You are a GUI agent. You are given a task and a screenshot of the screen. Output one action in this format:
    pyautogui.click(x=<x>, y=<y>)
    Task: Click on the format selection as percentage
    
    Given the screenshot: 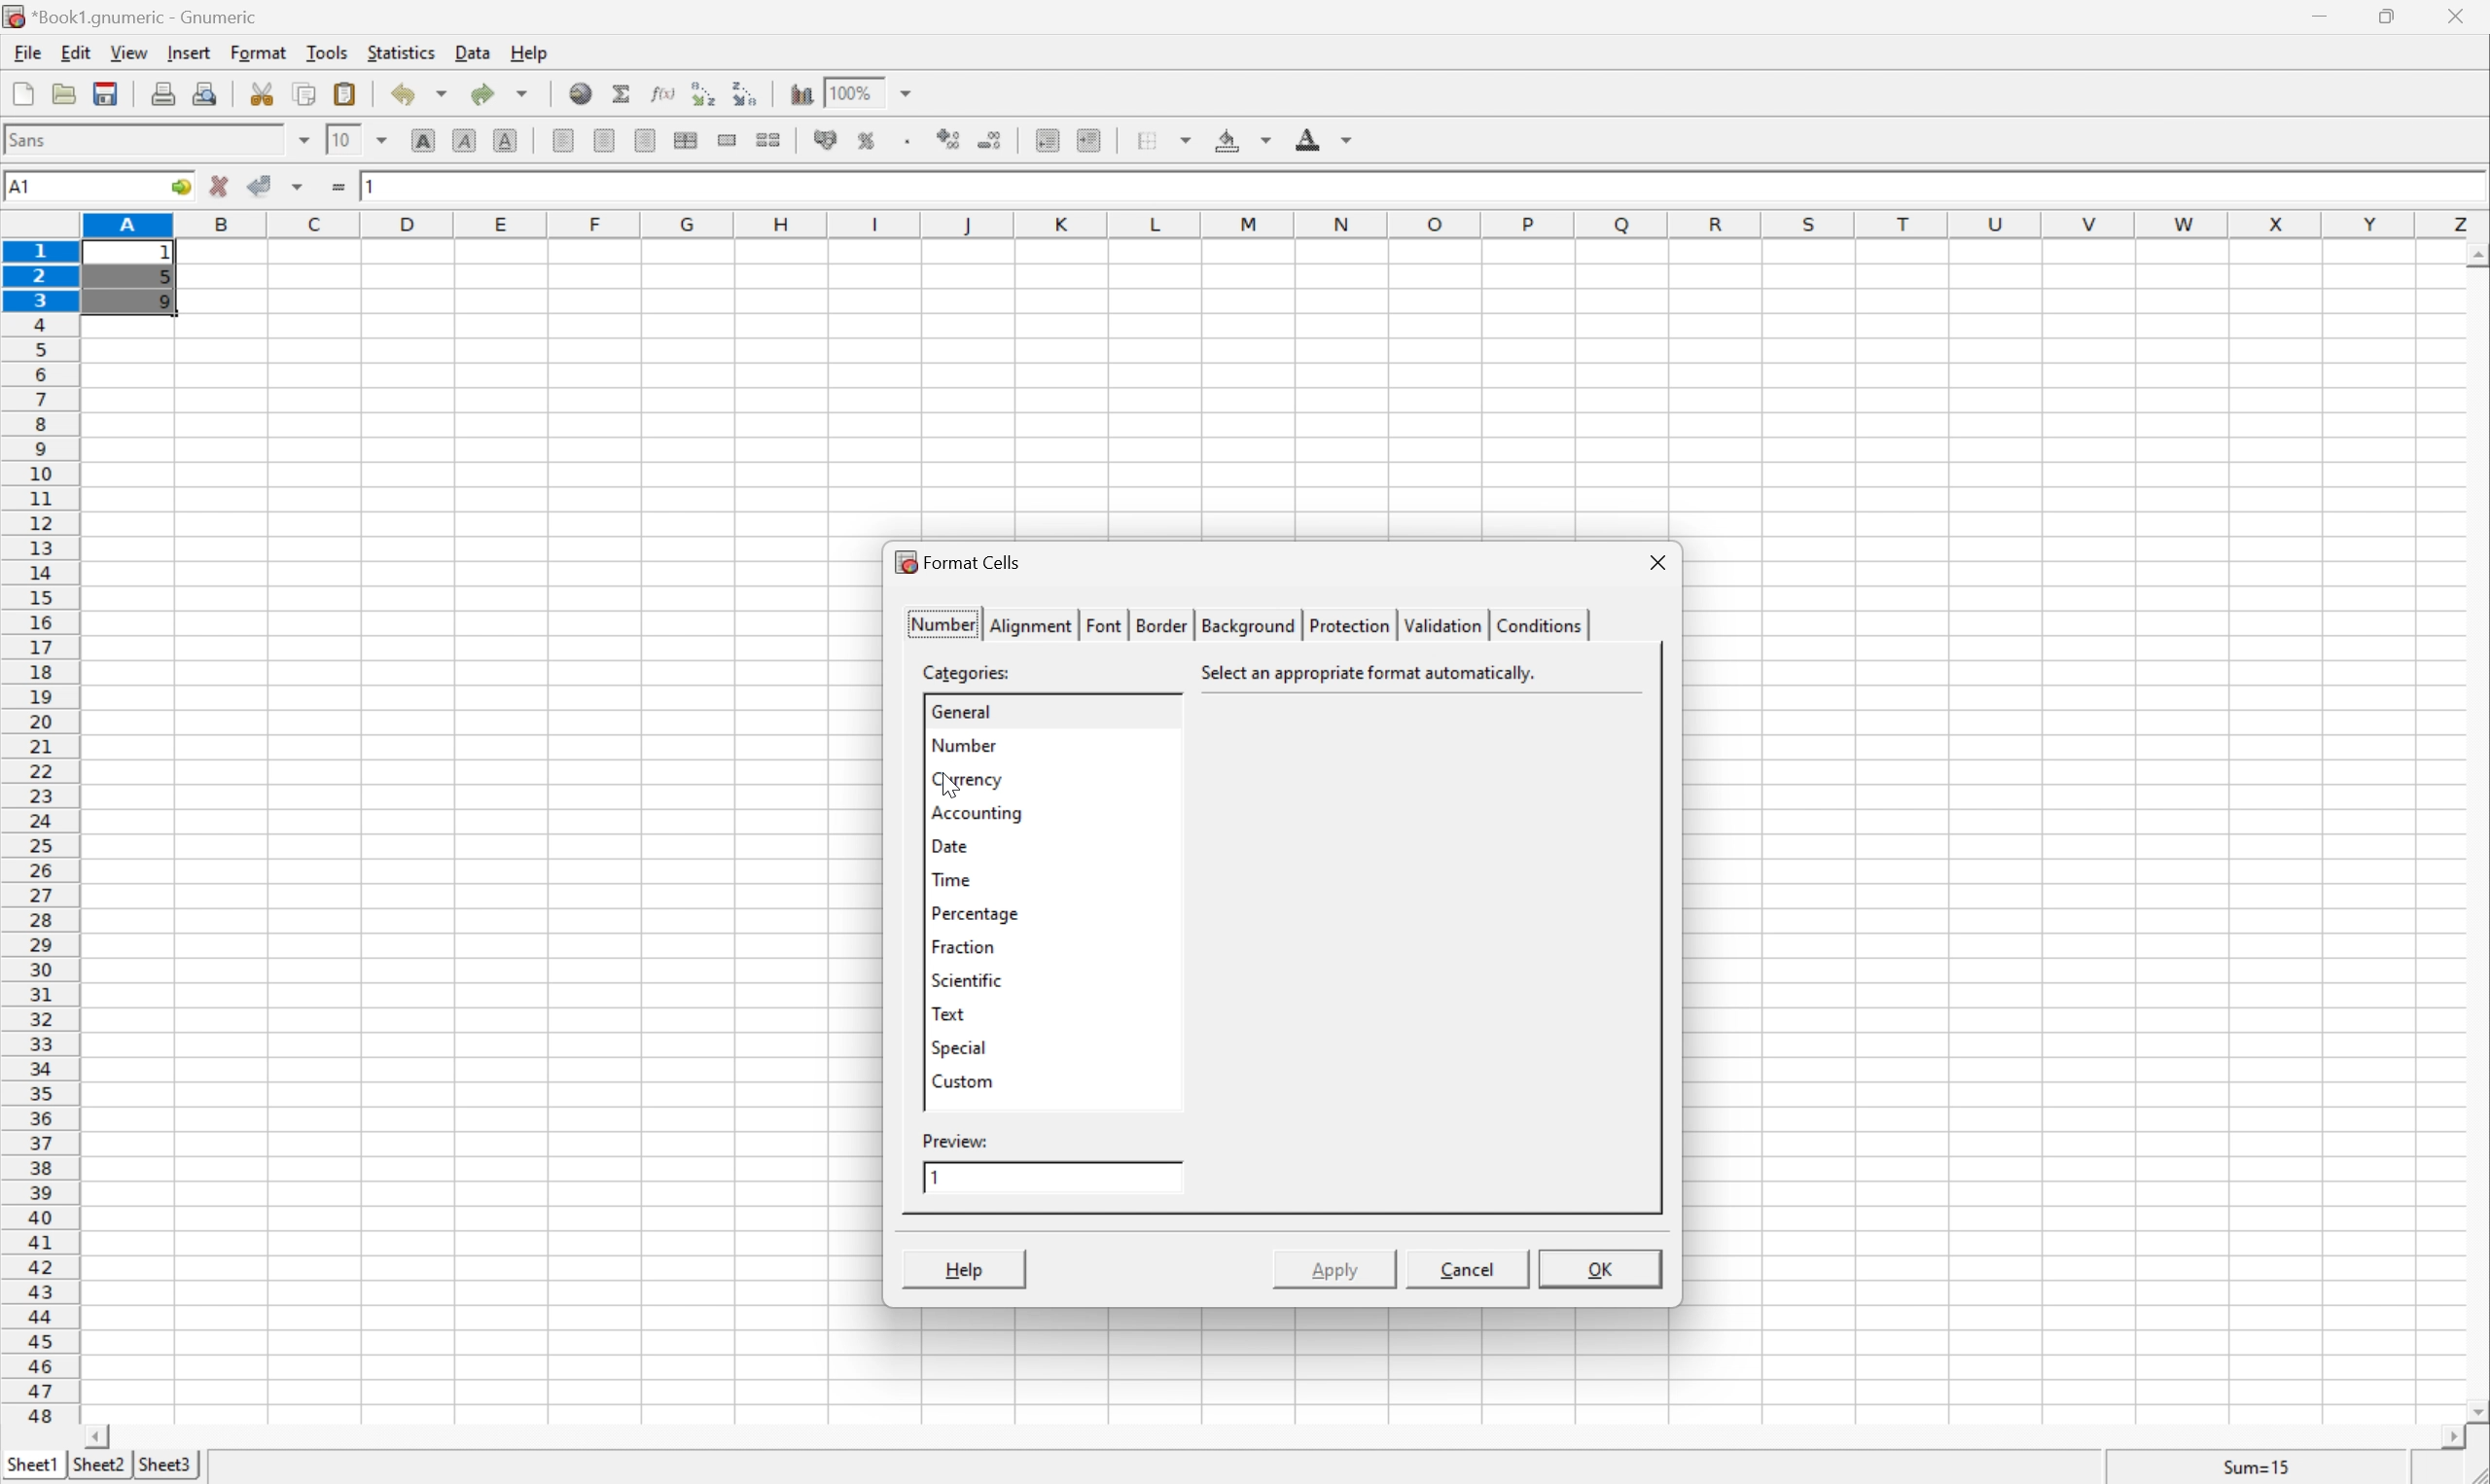 What is the action you would take?
    pyautogui.click(x=867, y=140)
    